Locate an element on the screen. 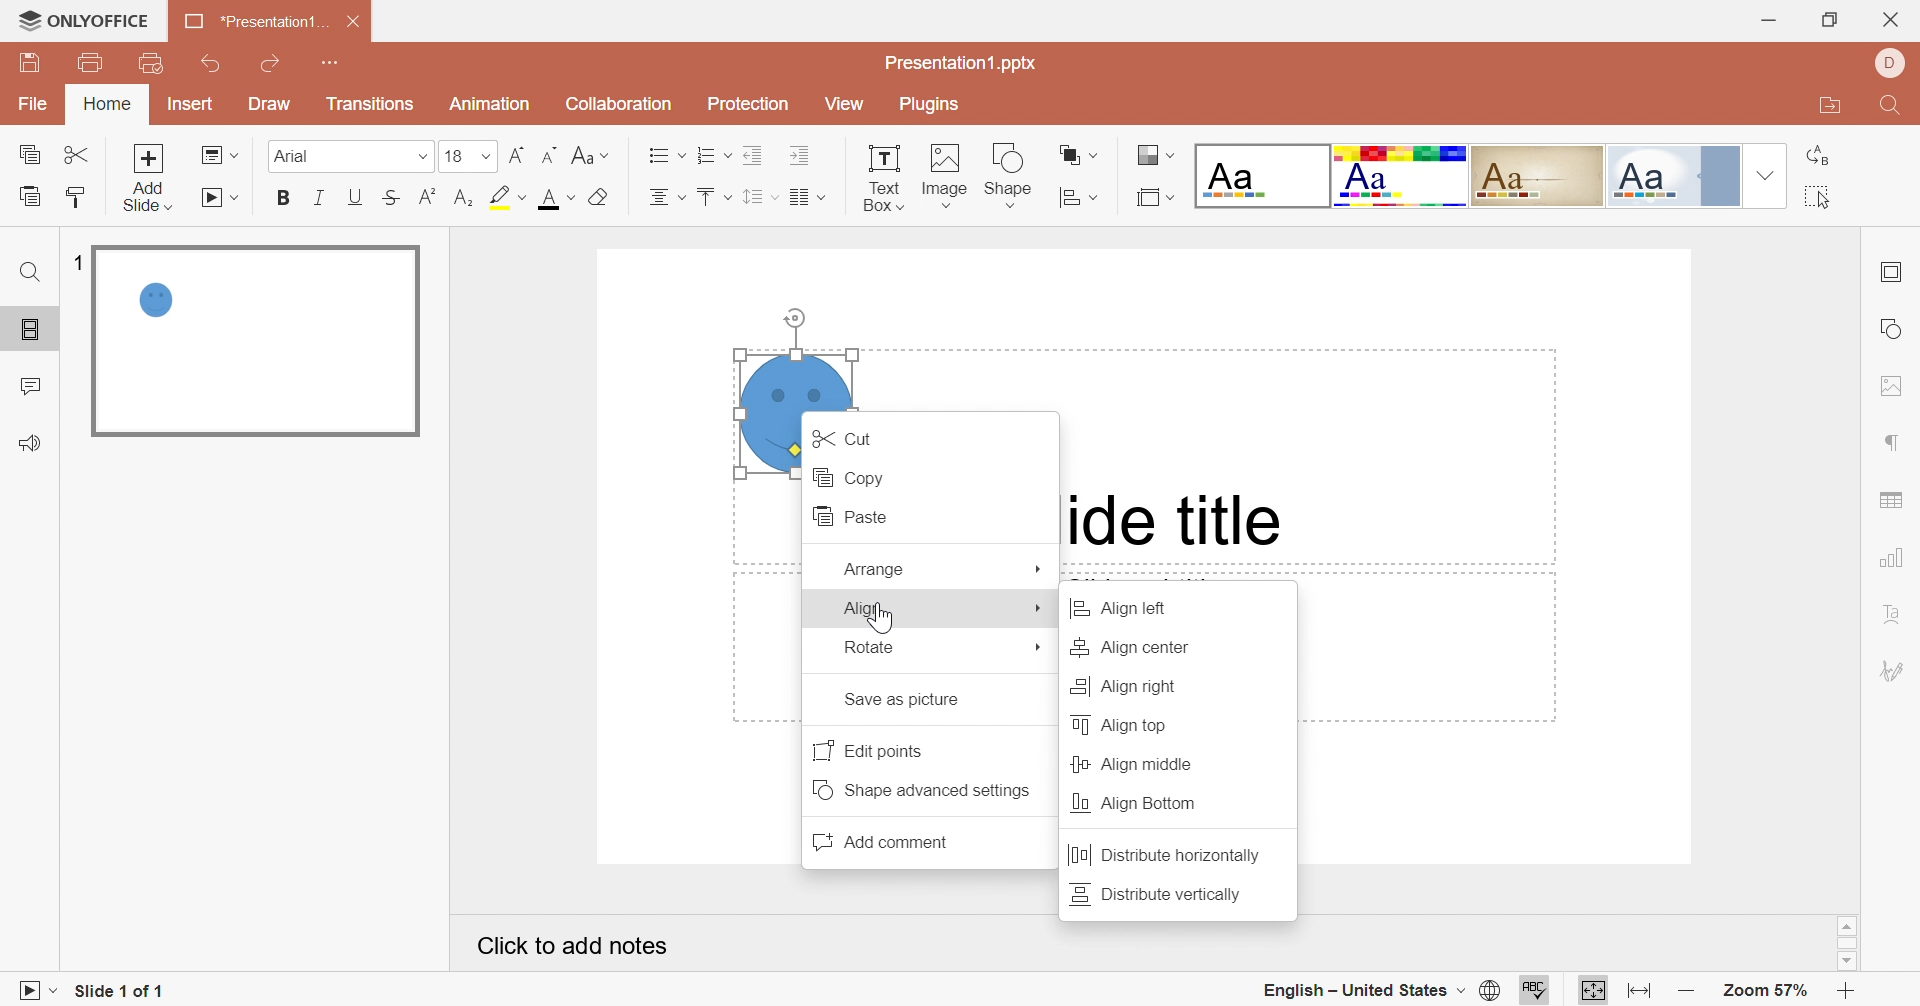  Italic is located at coordinates (320, 195).